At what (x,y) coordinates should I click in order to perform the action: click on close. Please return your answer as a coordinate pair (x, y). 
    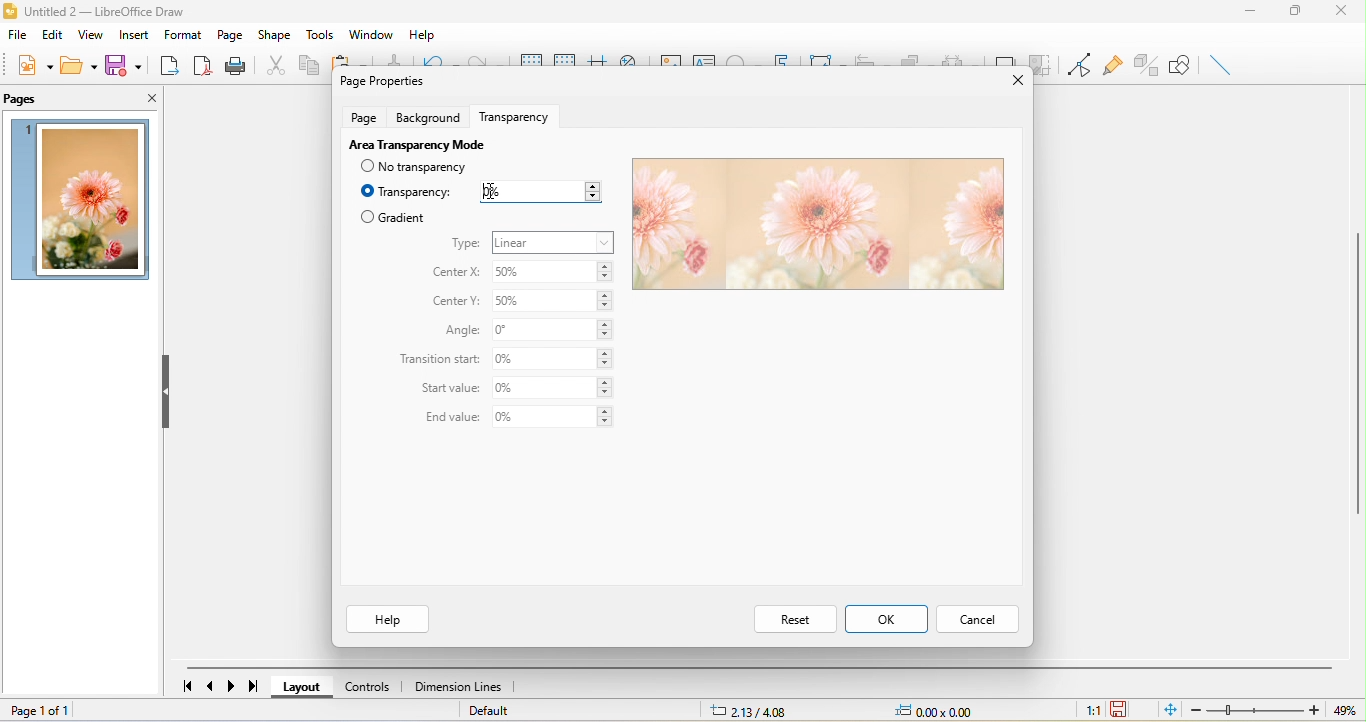
    Looking at the image, I should click on (138, 96).